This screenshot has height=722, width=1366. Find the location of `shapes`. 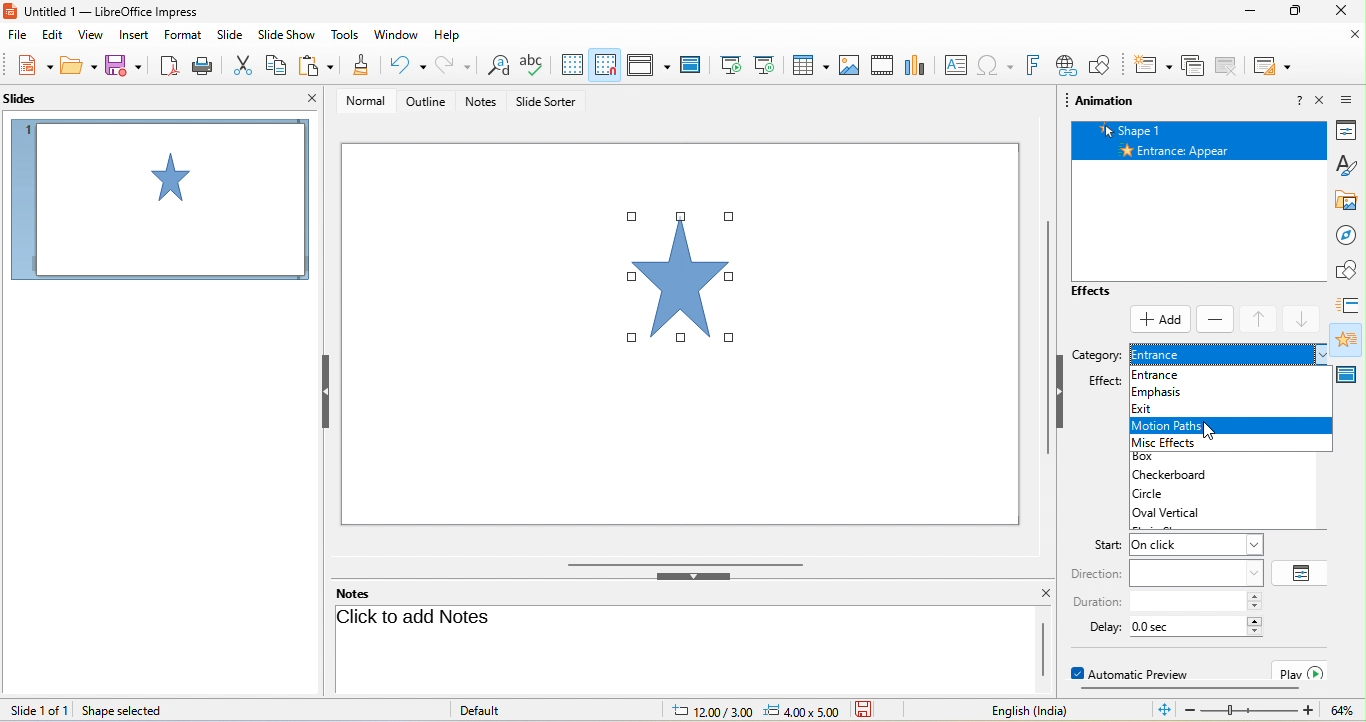

shapes is located at coordinates (1351, 269).